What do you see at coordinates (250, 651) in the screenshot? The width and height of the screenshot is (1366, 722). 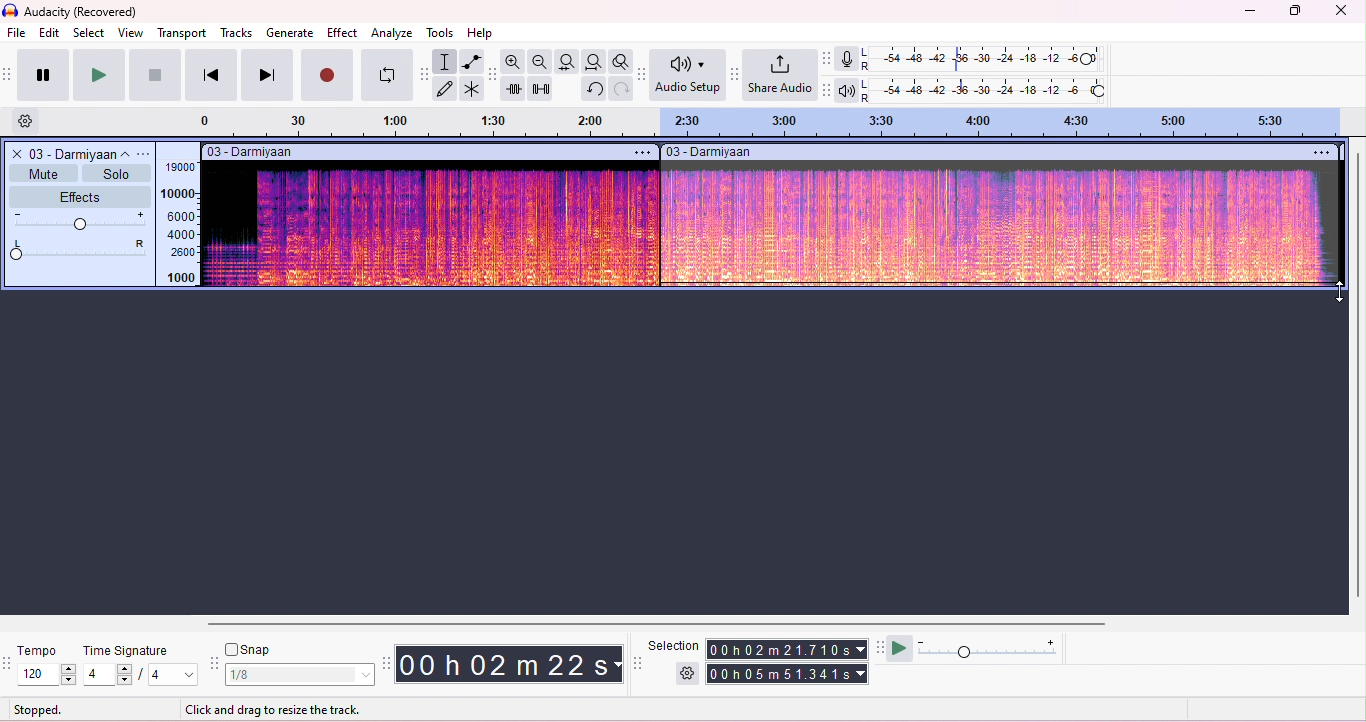 I see `snap` at bounding box center [250, 651].